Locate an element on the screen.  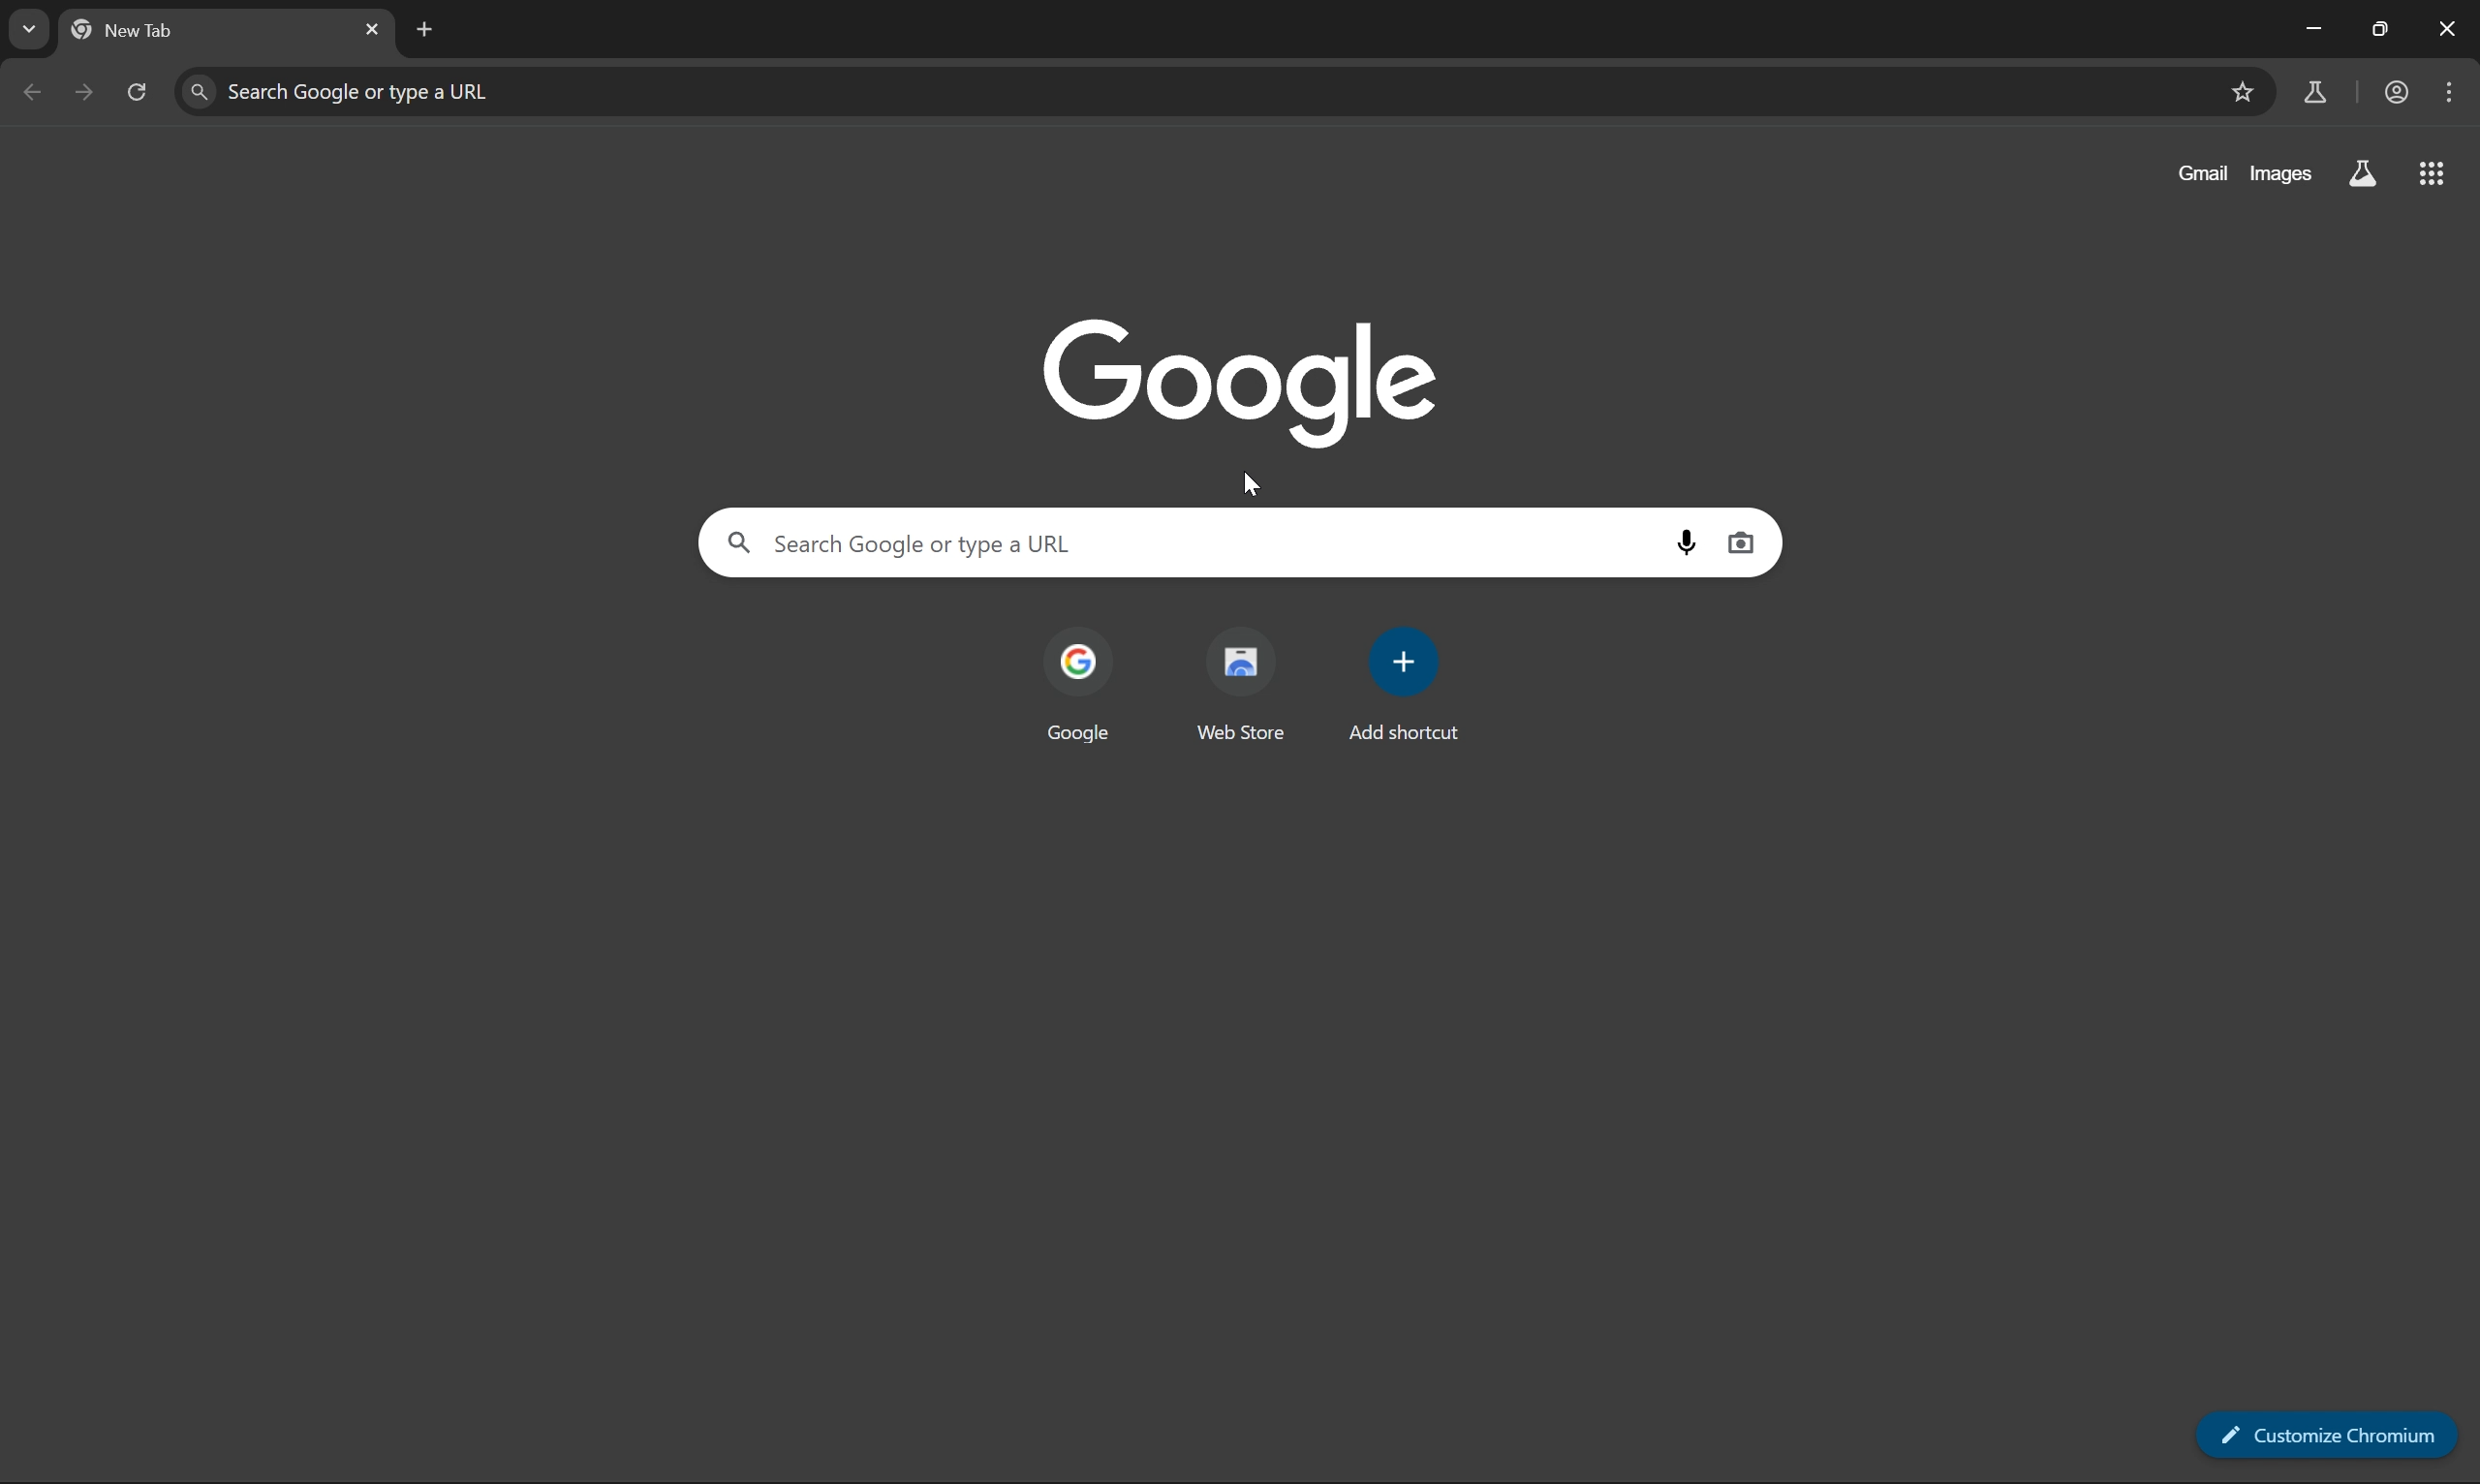
work is located at coordinates (2396, 90).